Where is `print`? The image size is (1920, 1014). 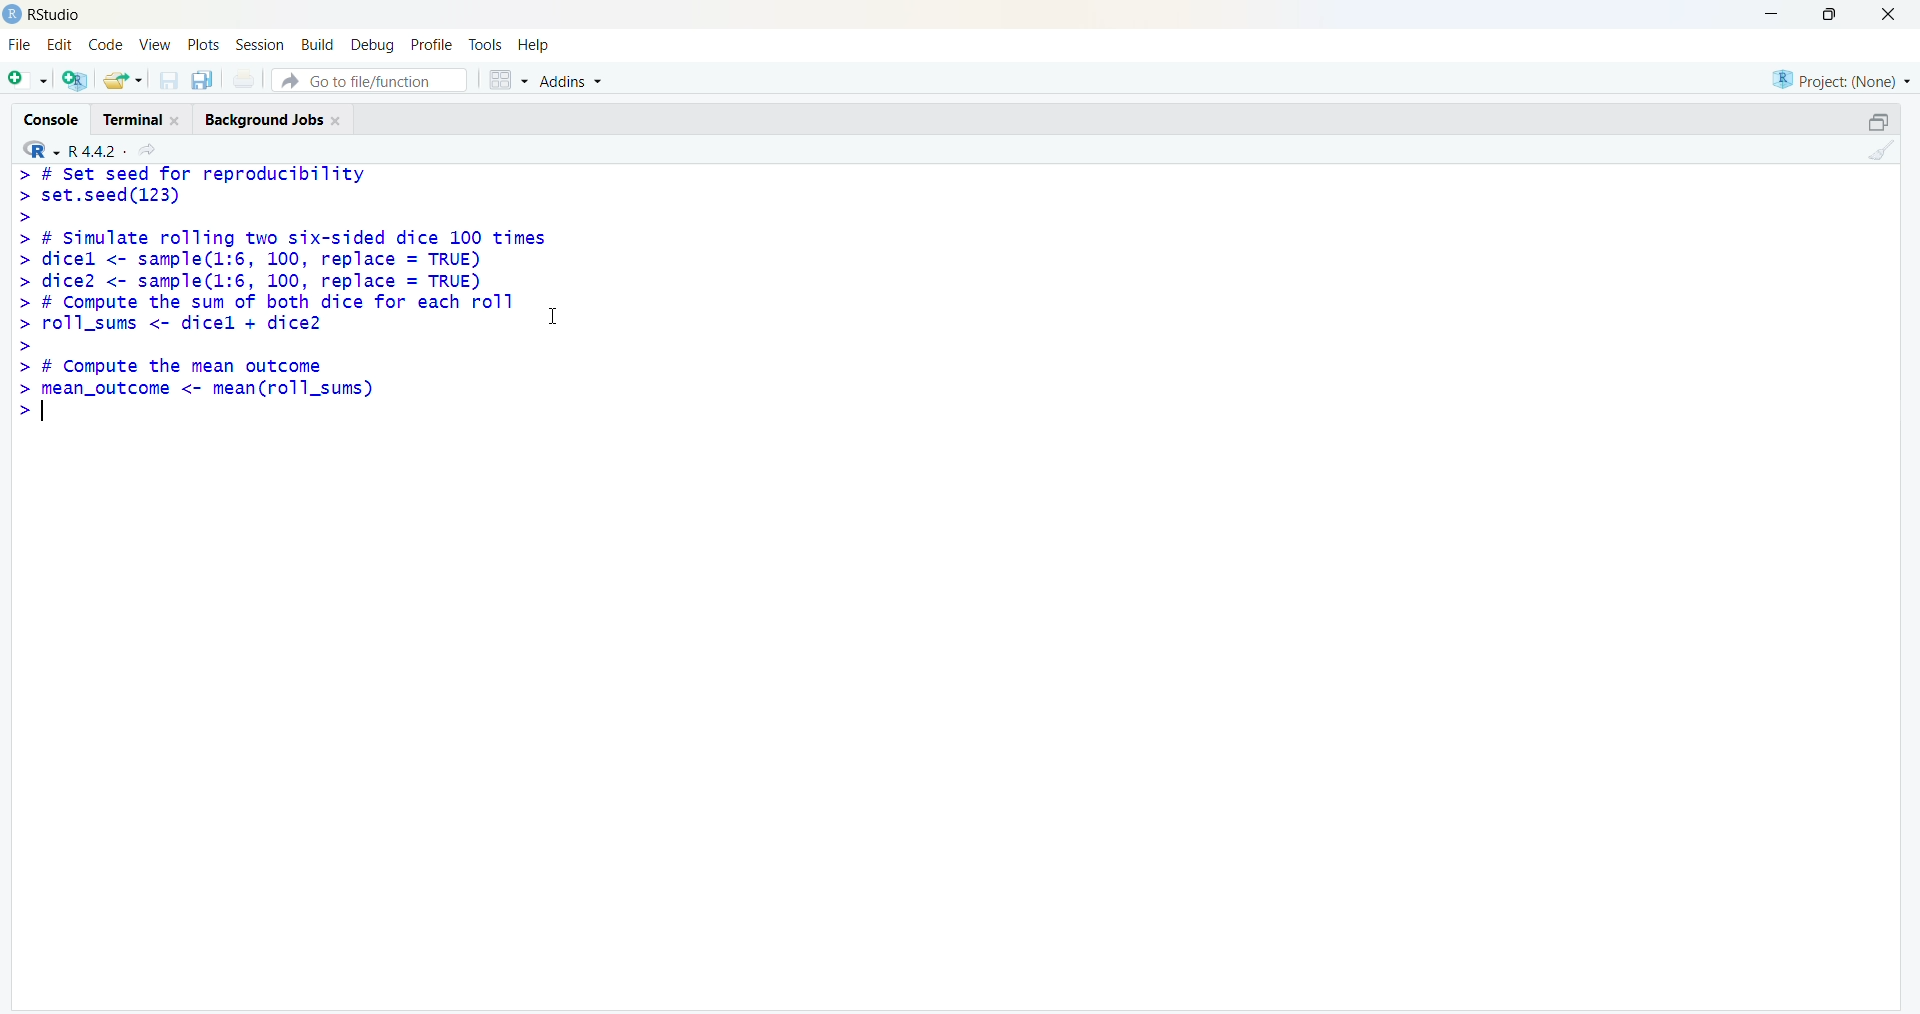
print is located at coordinates (244, 79).